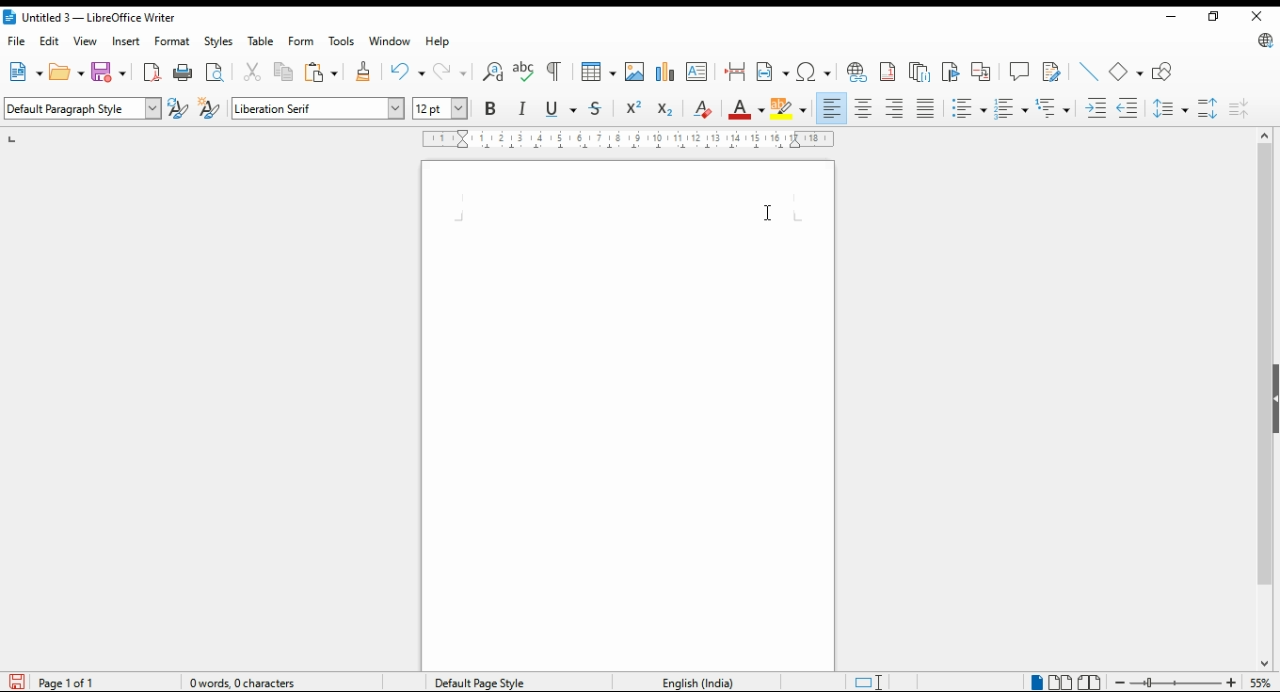 Image resolution: width=1280 pixels, height=692 pixels. What do you see at coordinates (24, 72) in the screenshot?
I see `new` at bounding box center [24, 72].